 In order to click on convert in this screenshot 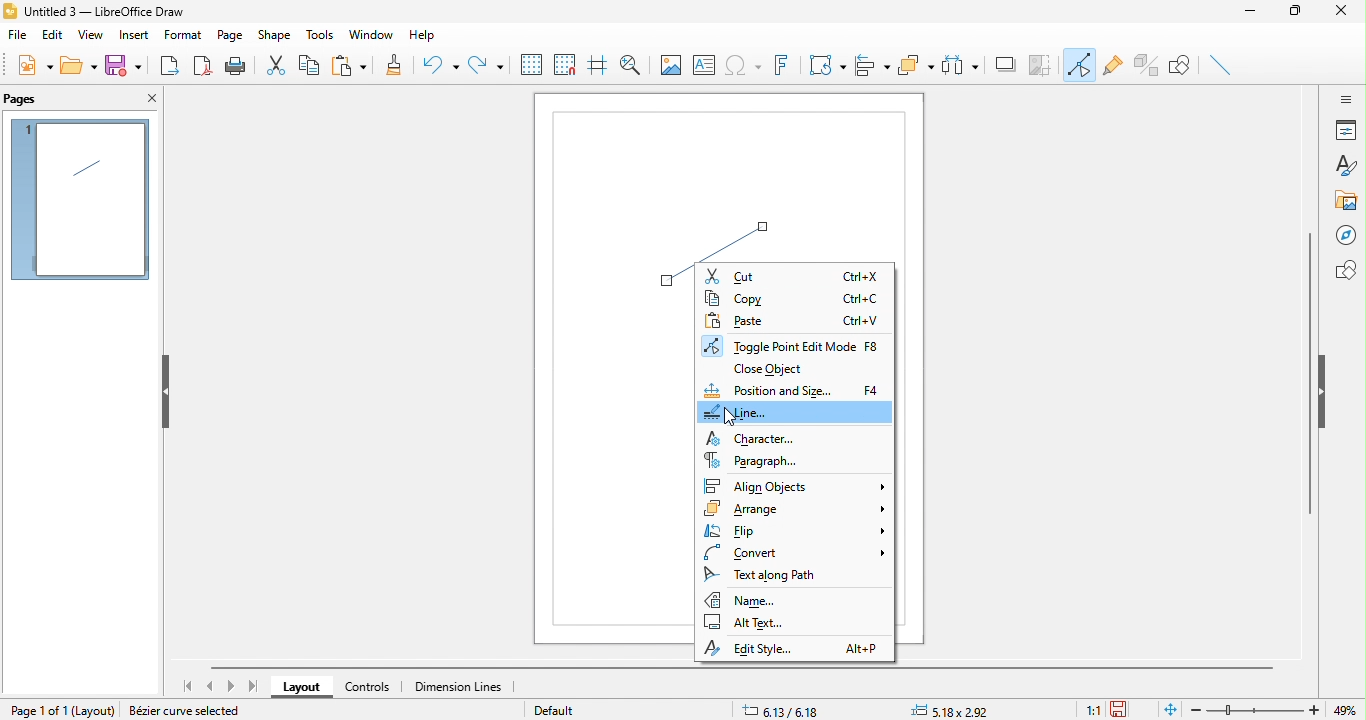, I will do `click(790, 552)`.